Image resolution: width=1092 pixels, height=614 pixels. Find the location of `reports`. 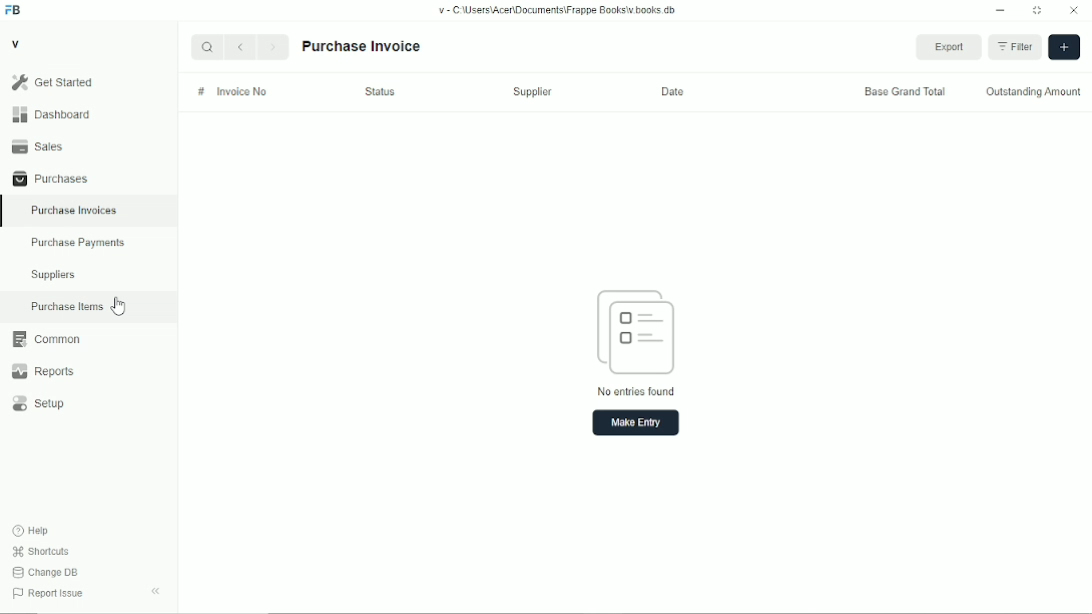

reports is located at coordinates (42, 371).